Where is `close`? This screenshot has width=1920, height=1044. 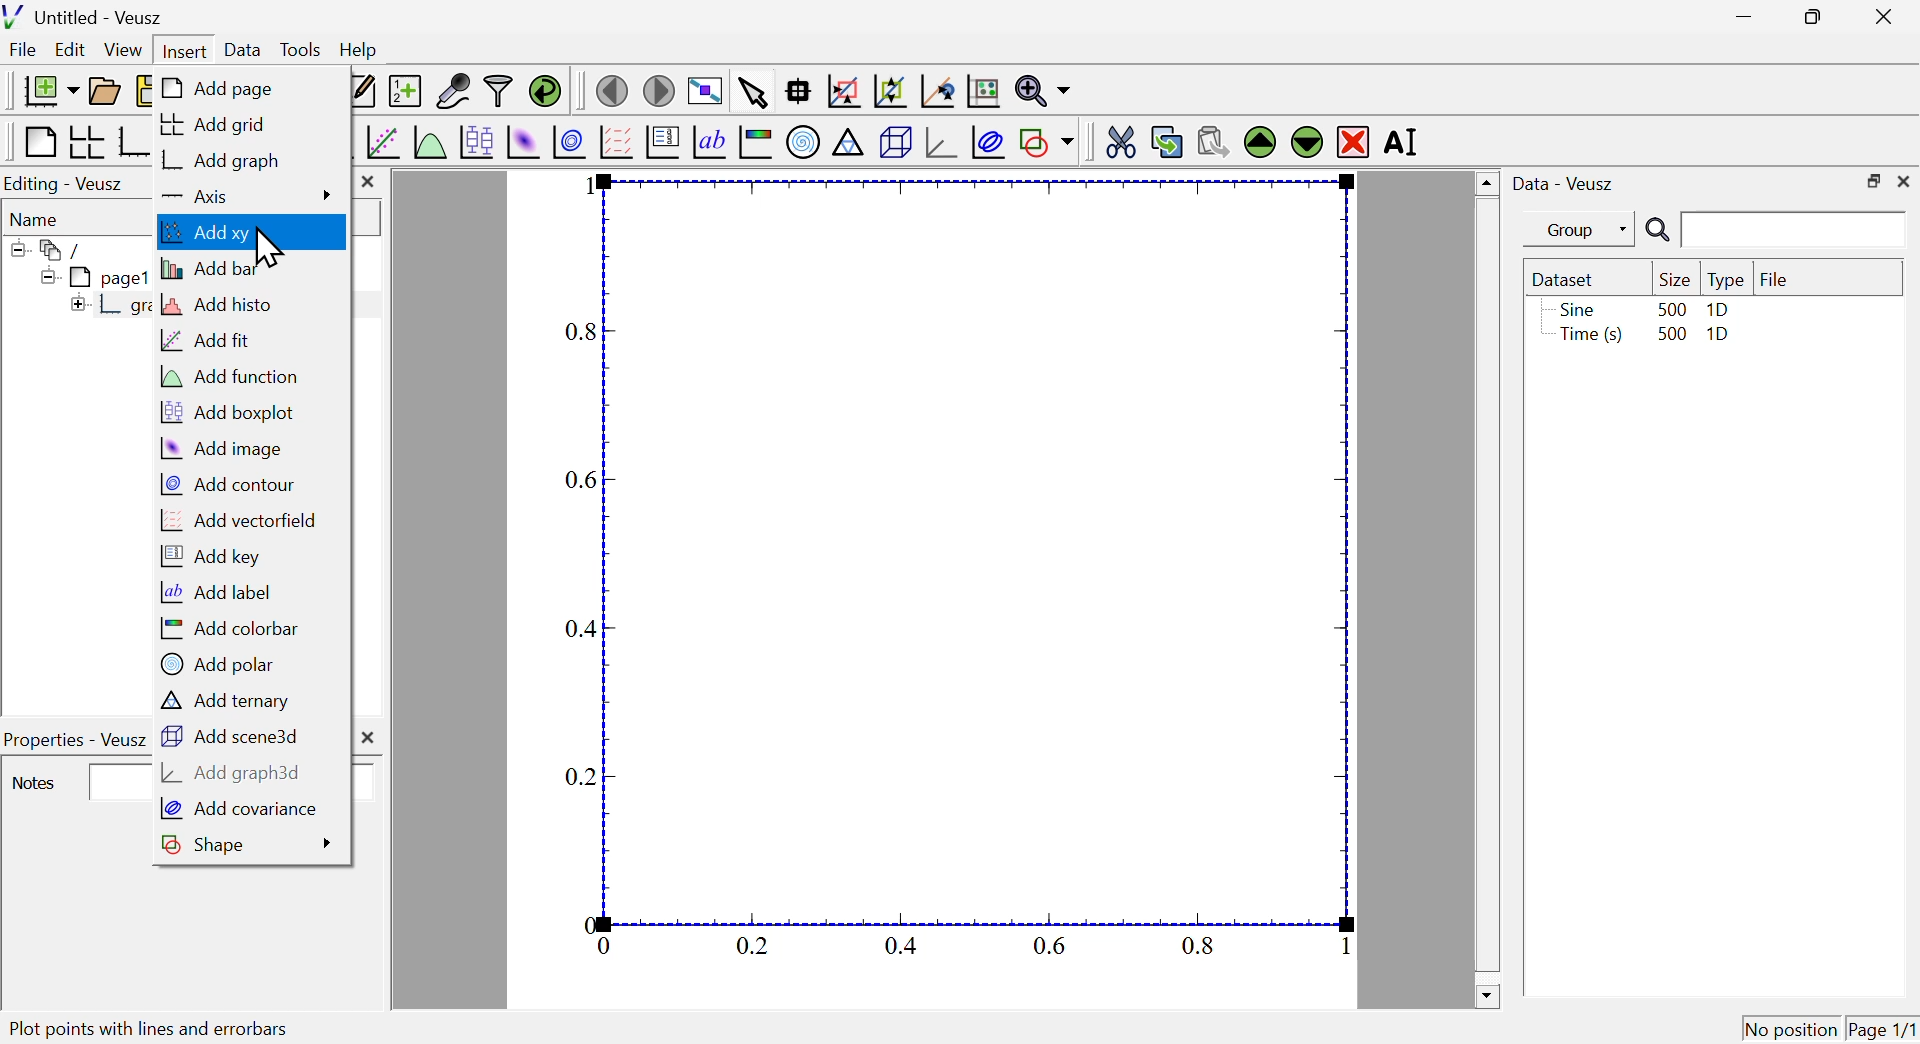 close is located at coordinates (1904, 181).